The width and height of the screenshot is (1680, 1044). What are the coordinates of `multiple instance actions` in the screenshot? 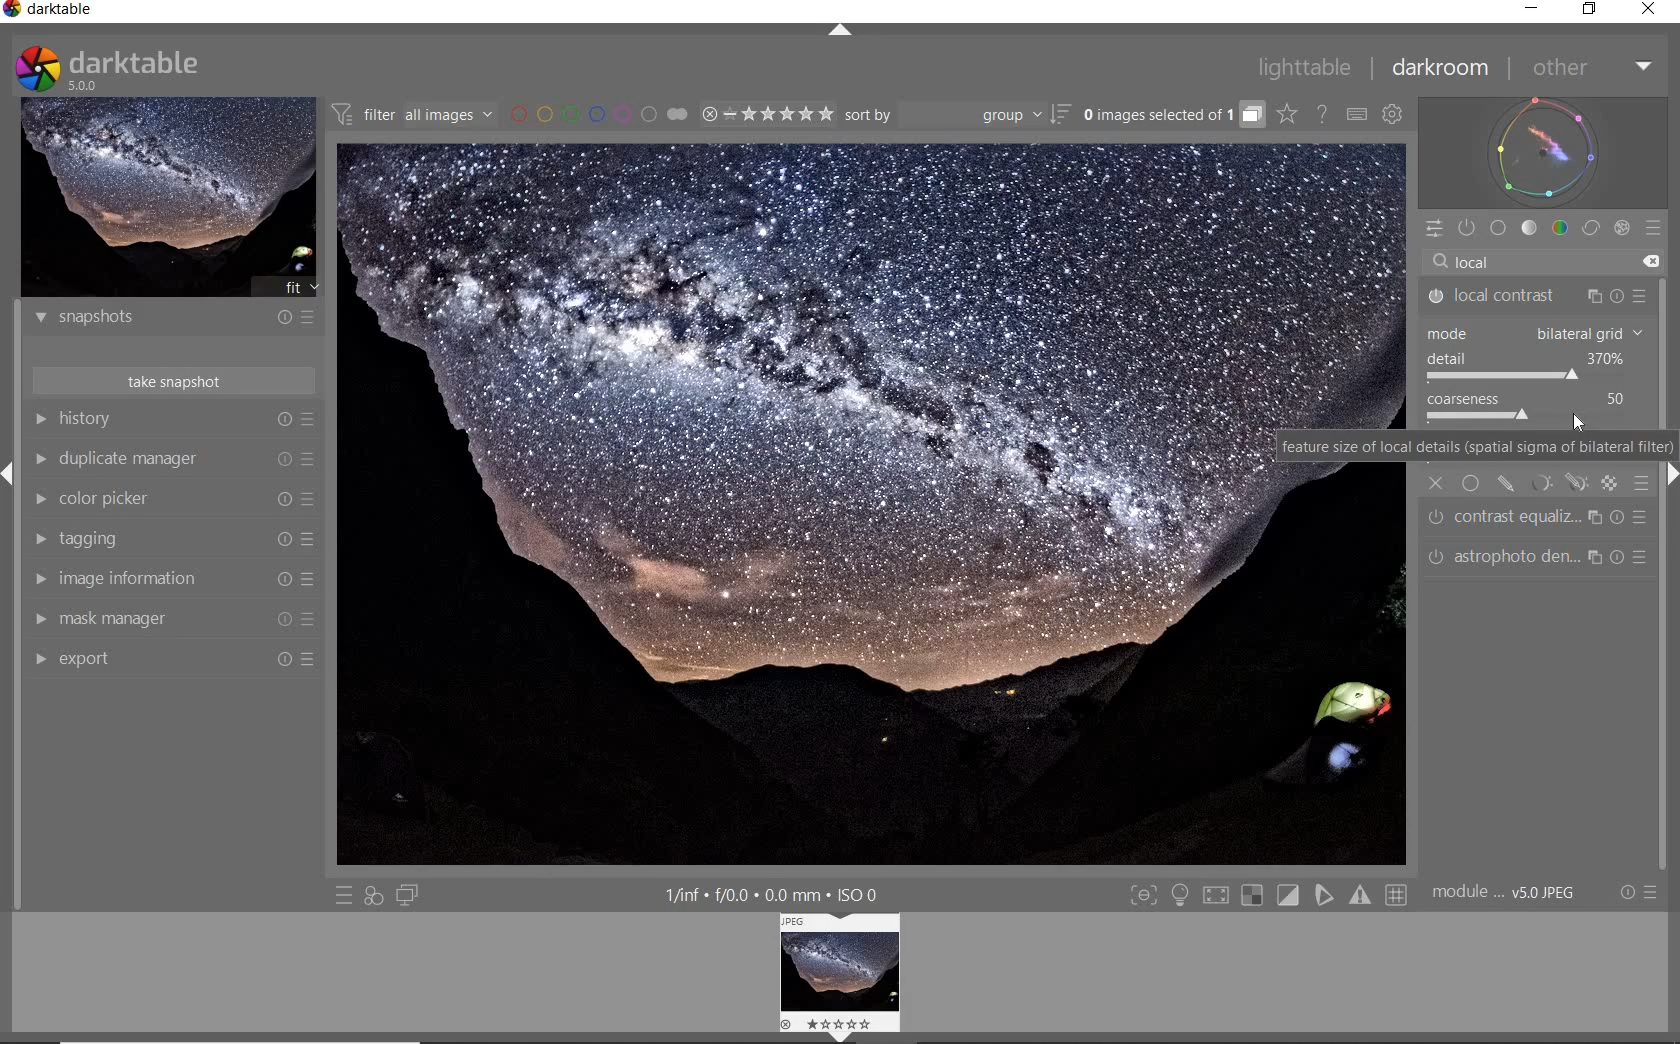 It's located at (1594, 292).